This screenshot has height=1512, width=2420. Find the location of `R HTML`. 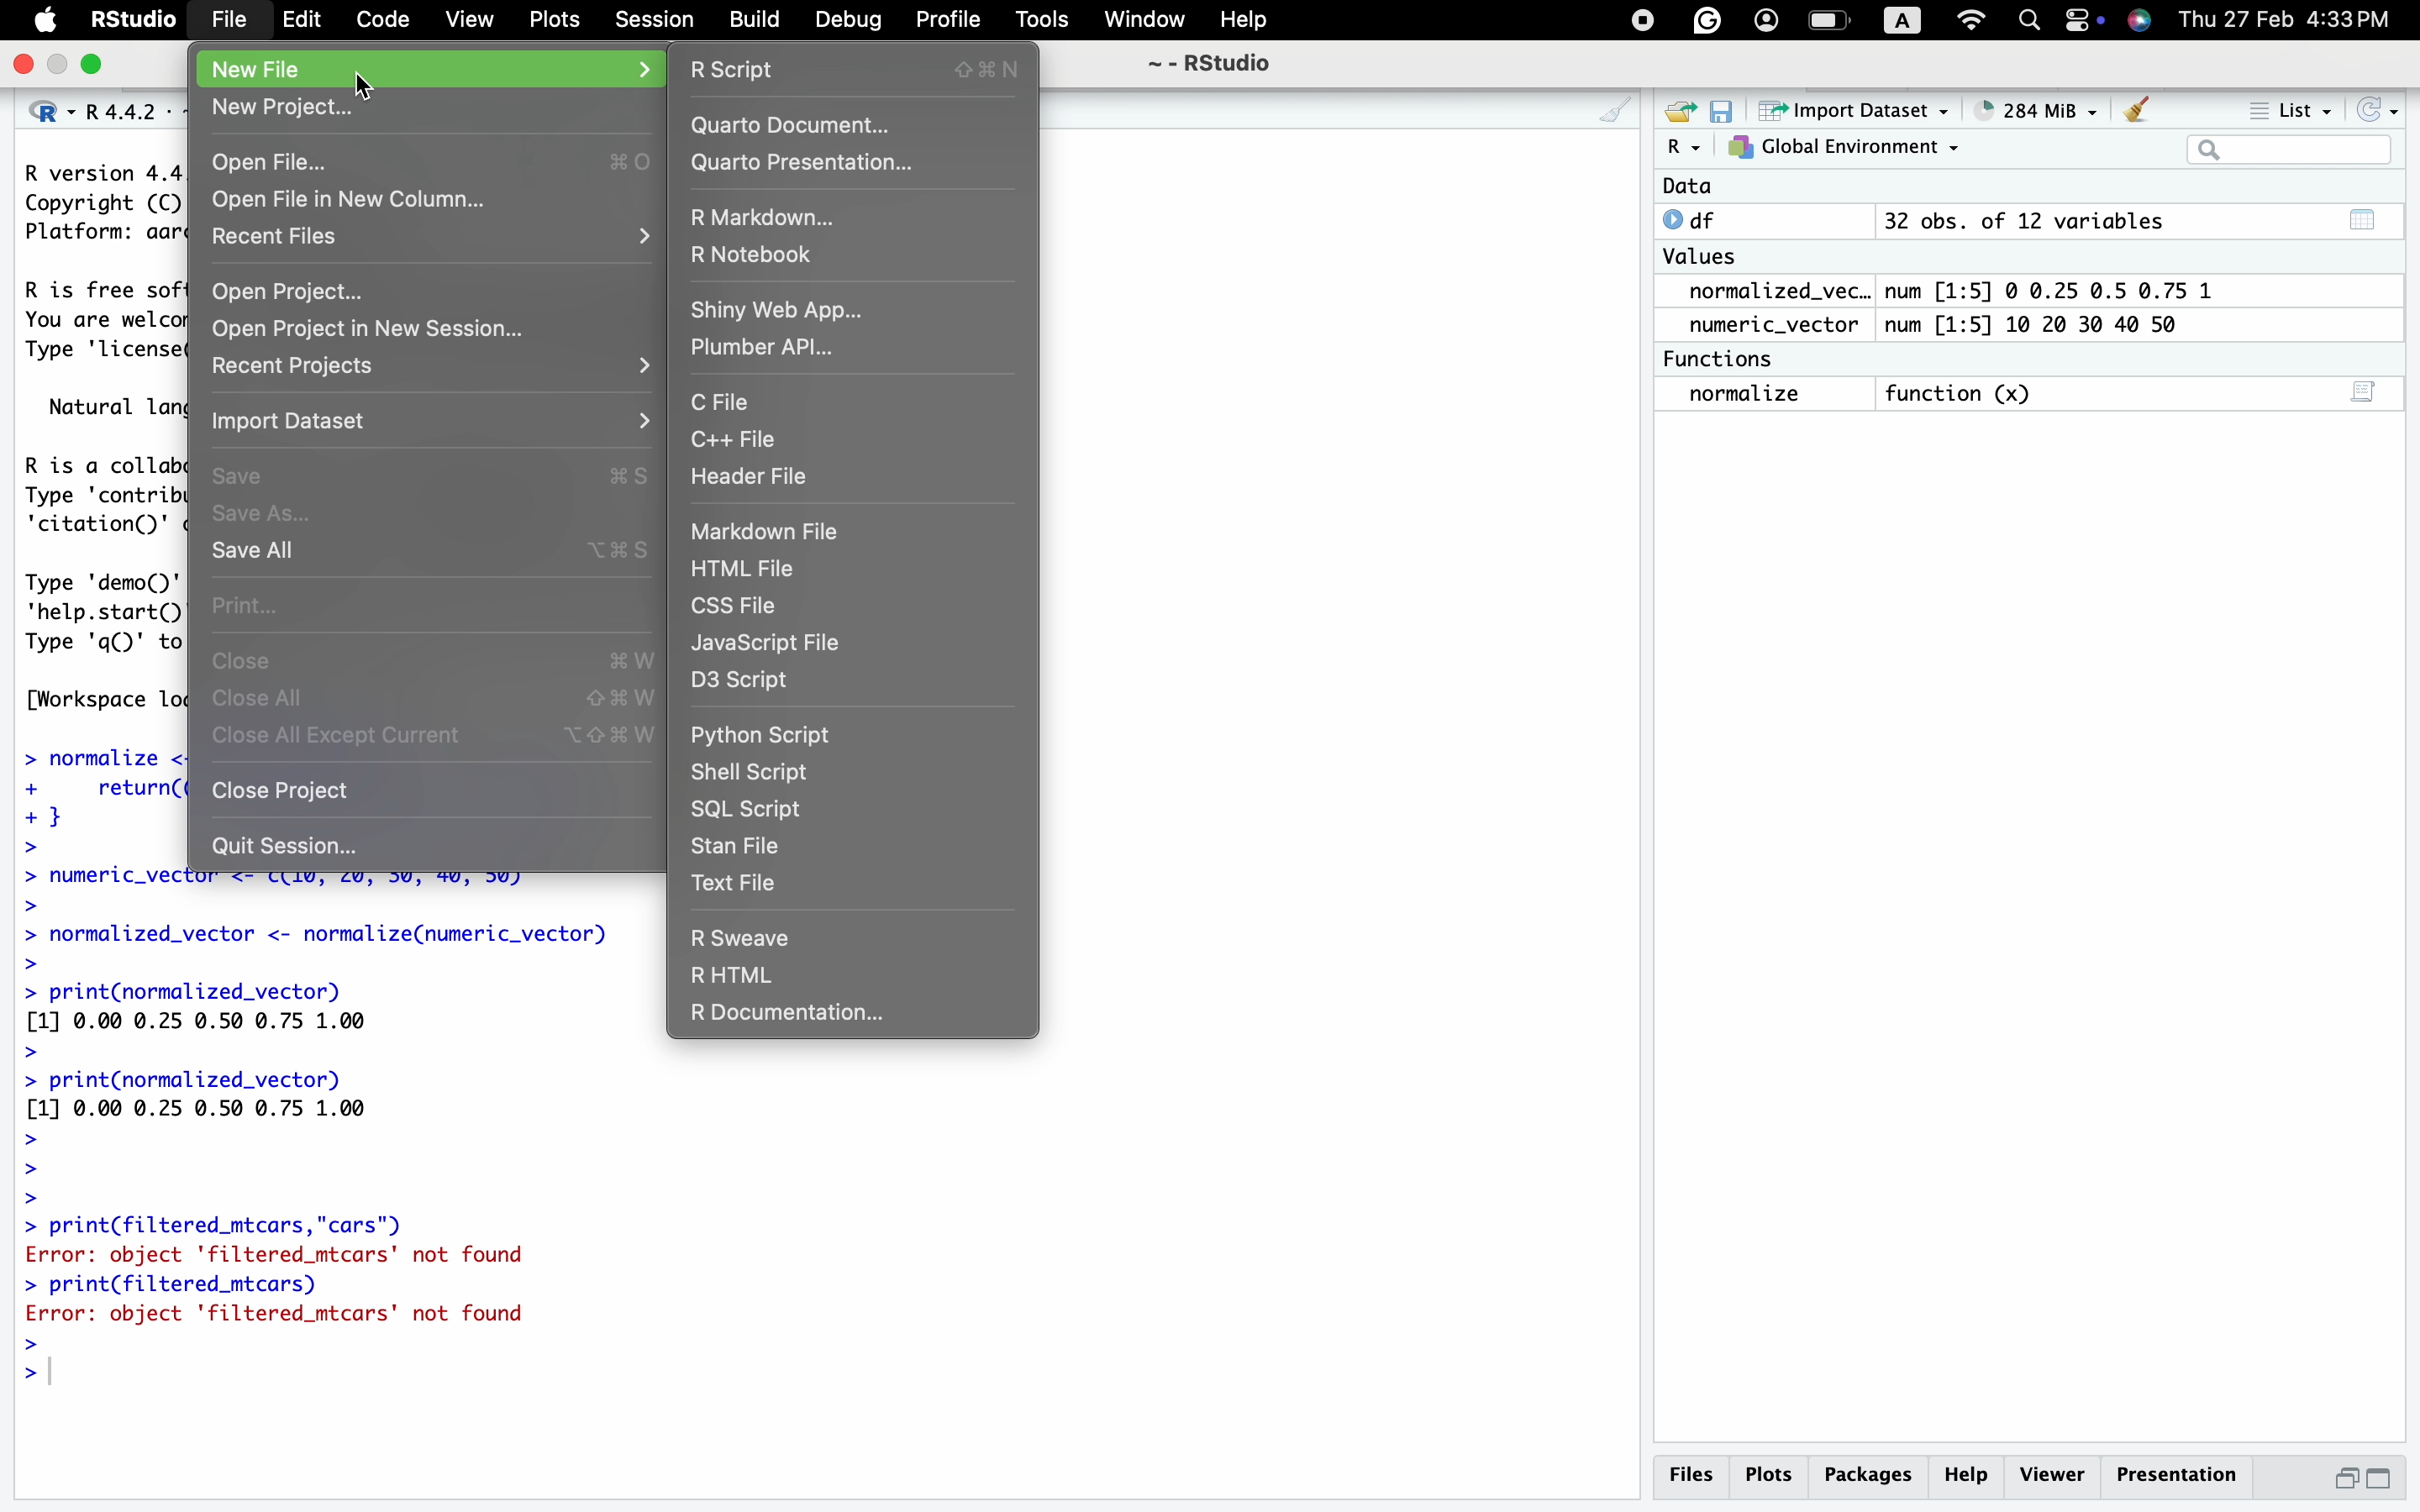

R HTML is located at coordinates (735, 975).